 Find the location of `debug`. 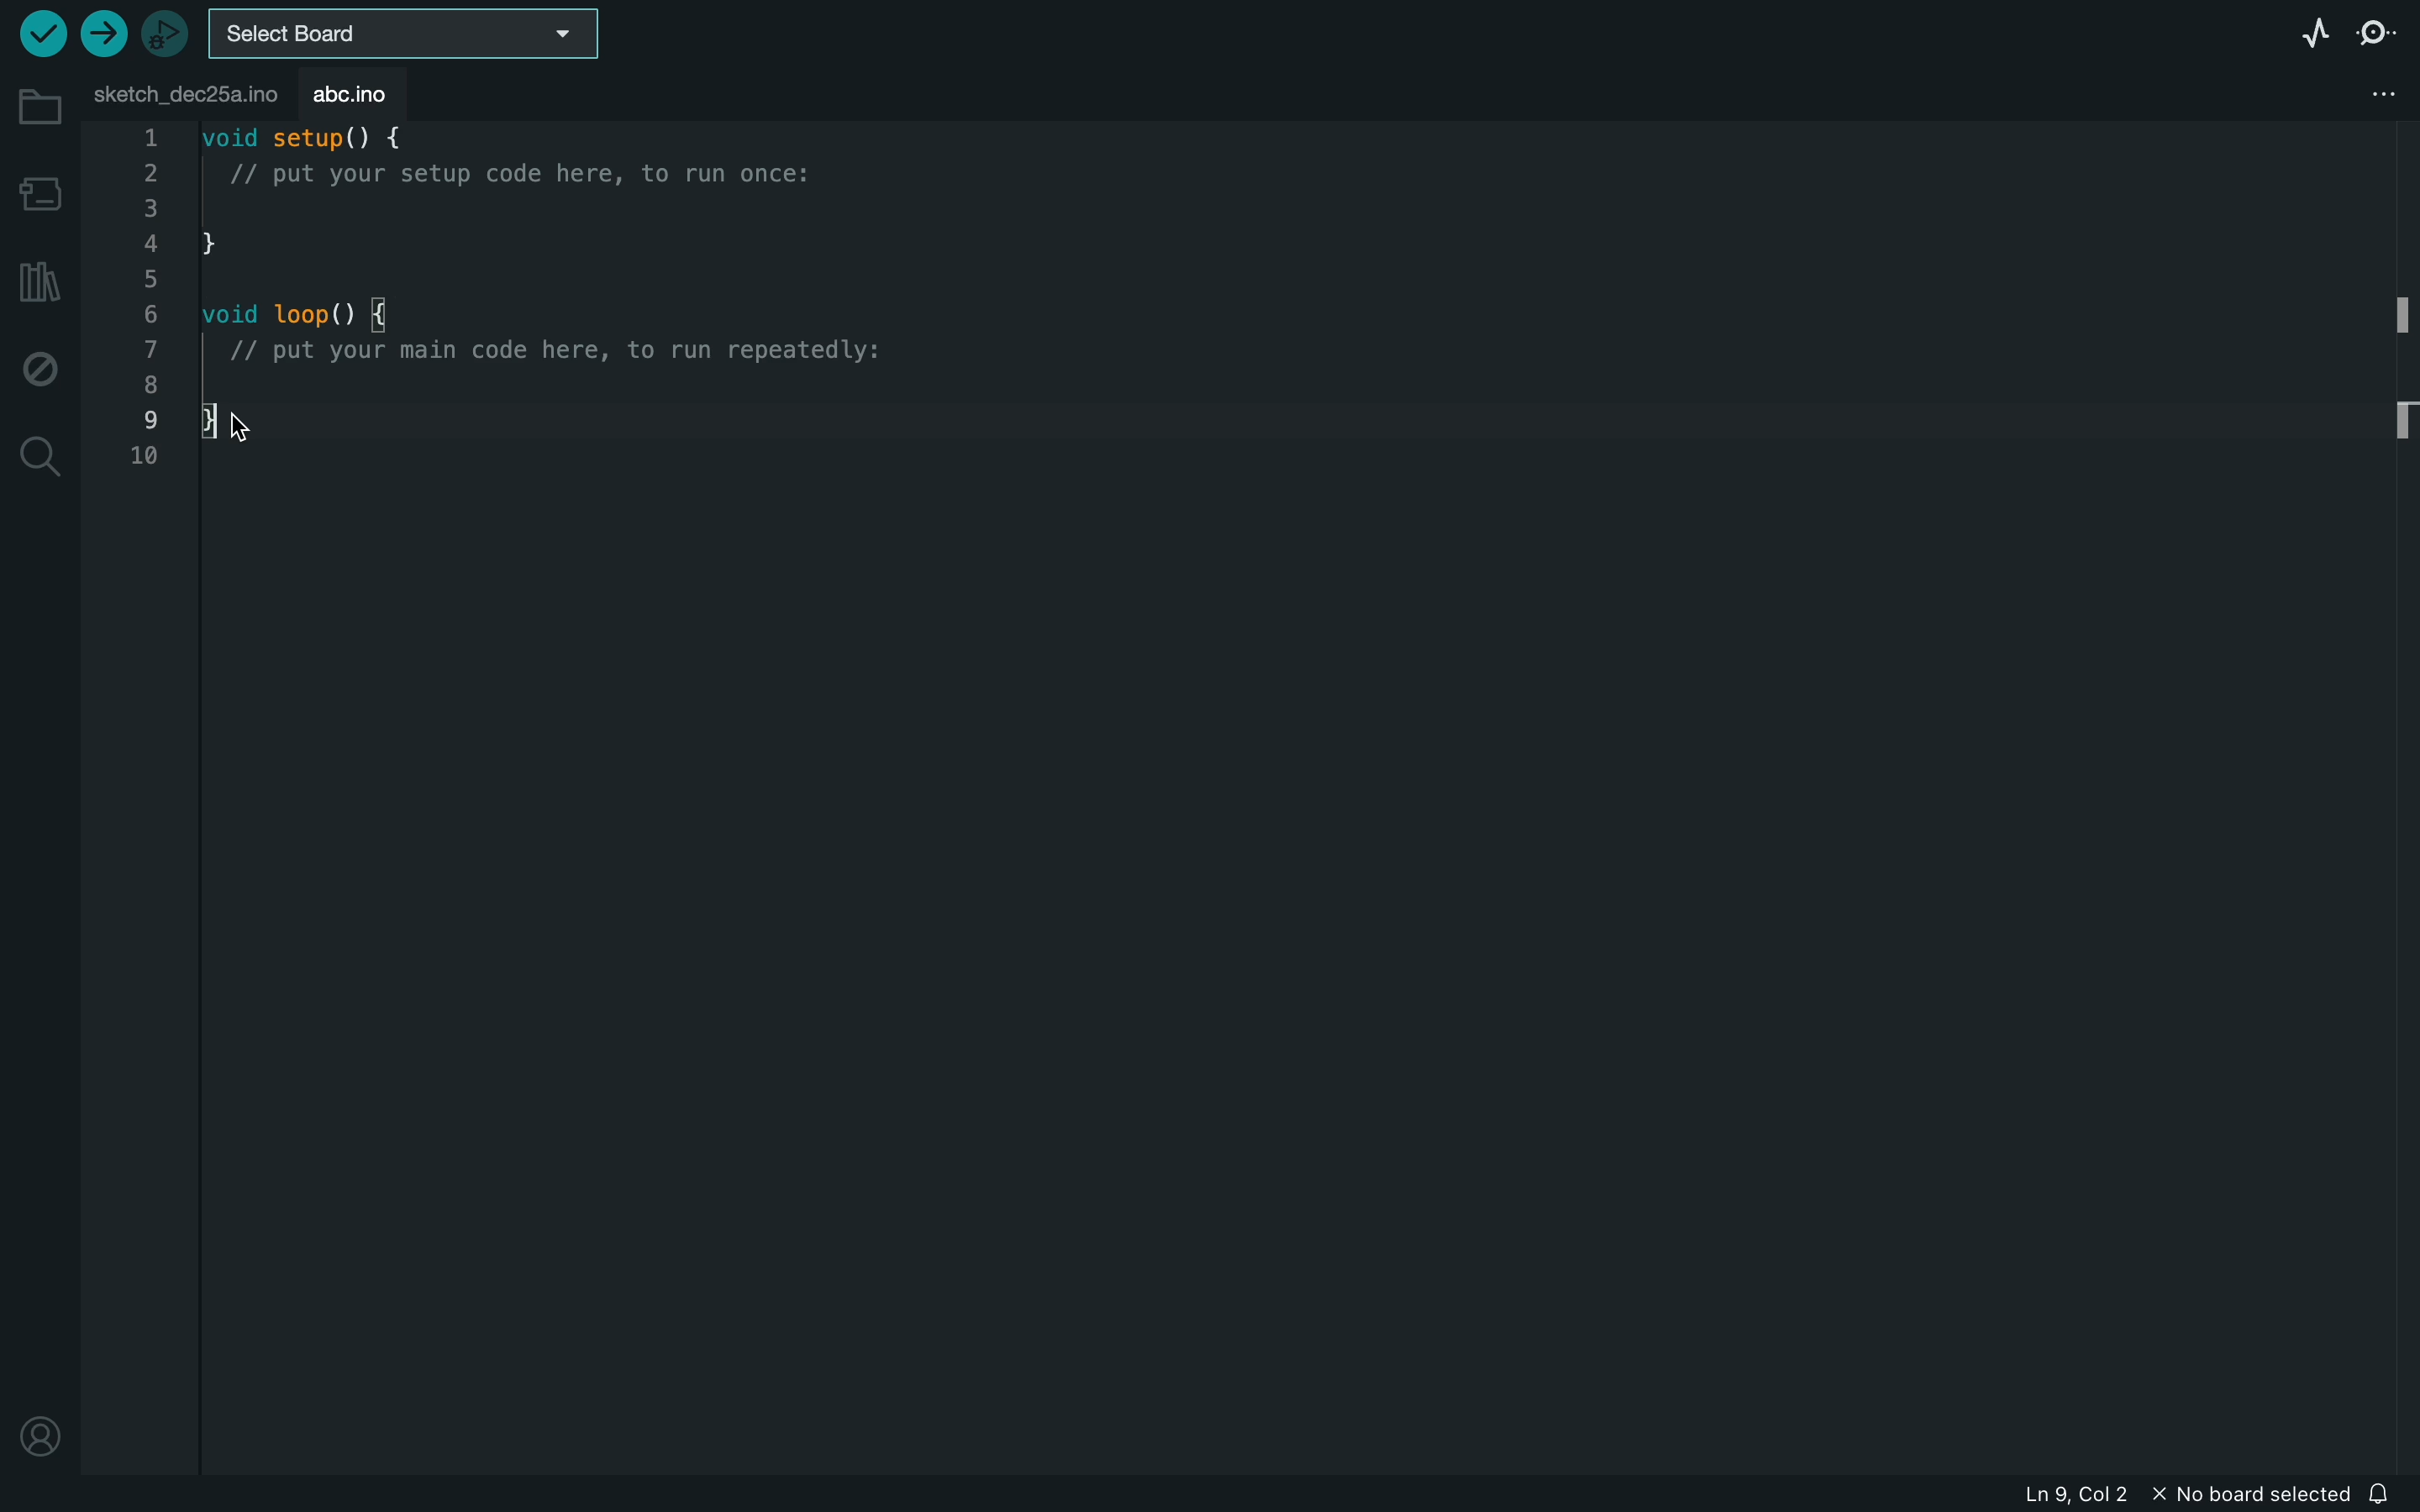

debug is located at coordinates (38, 366).